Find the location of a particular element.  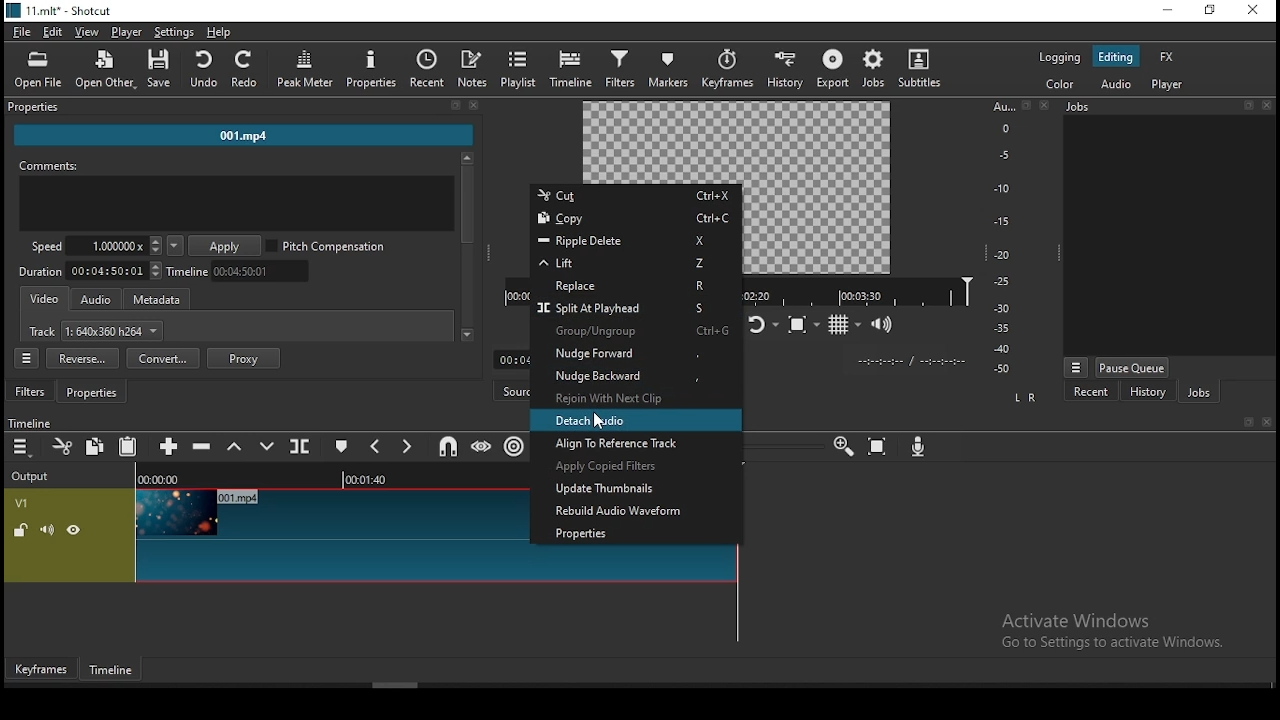

copy is located at coordinates (630, 219).